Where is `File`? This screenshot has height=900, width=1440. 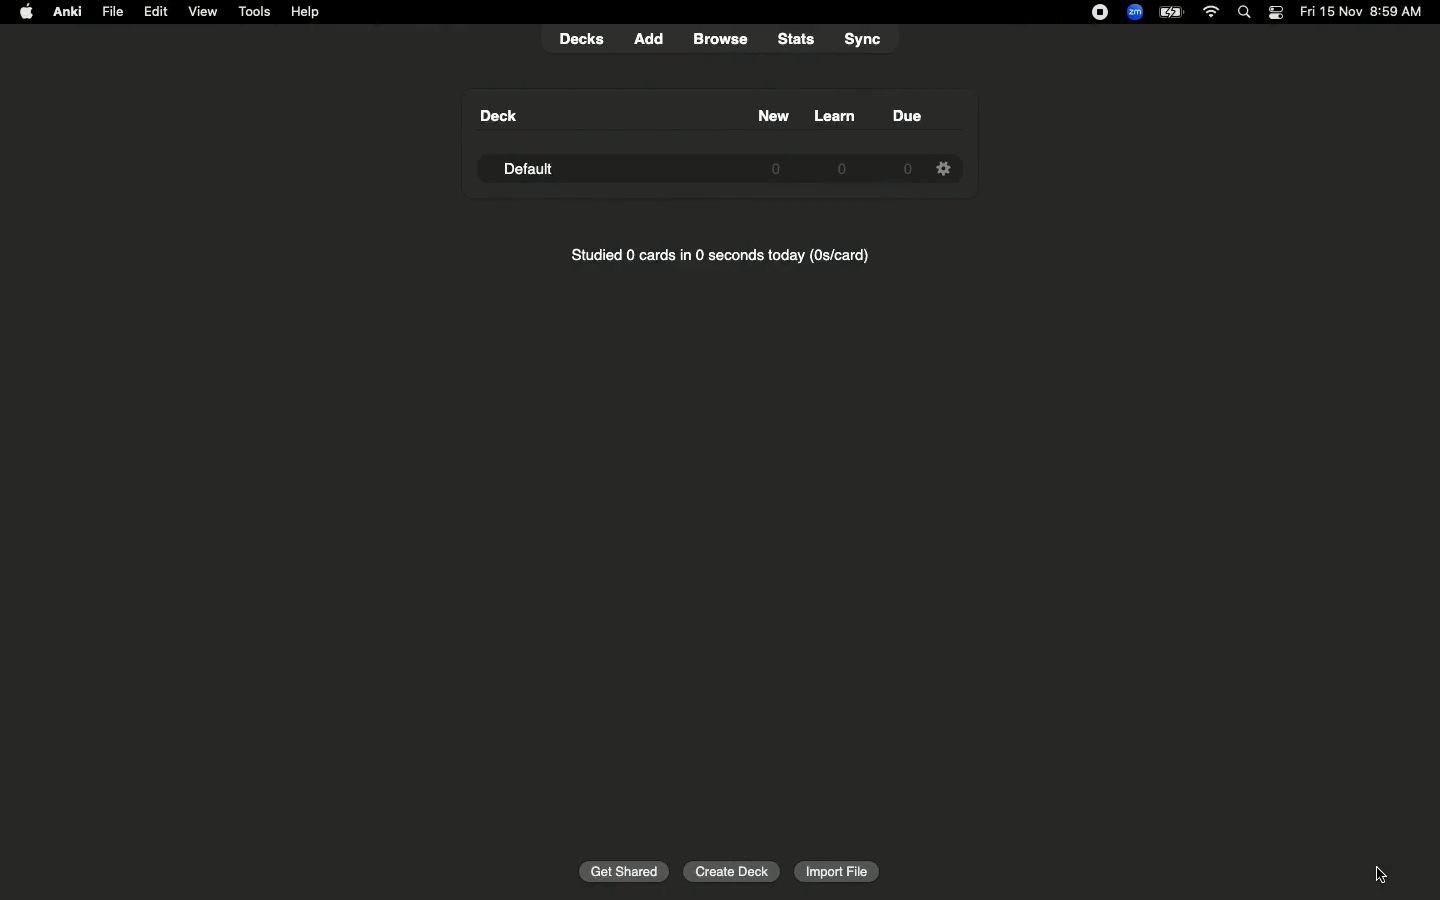 File is located at coordinates (114, 10).